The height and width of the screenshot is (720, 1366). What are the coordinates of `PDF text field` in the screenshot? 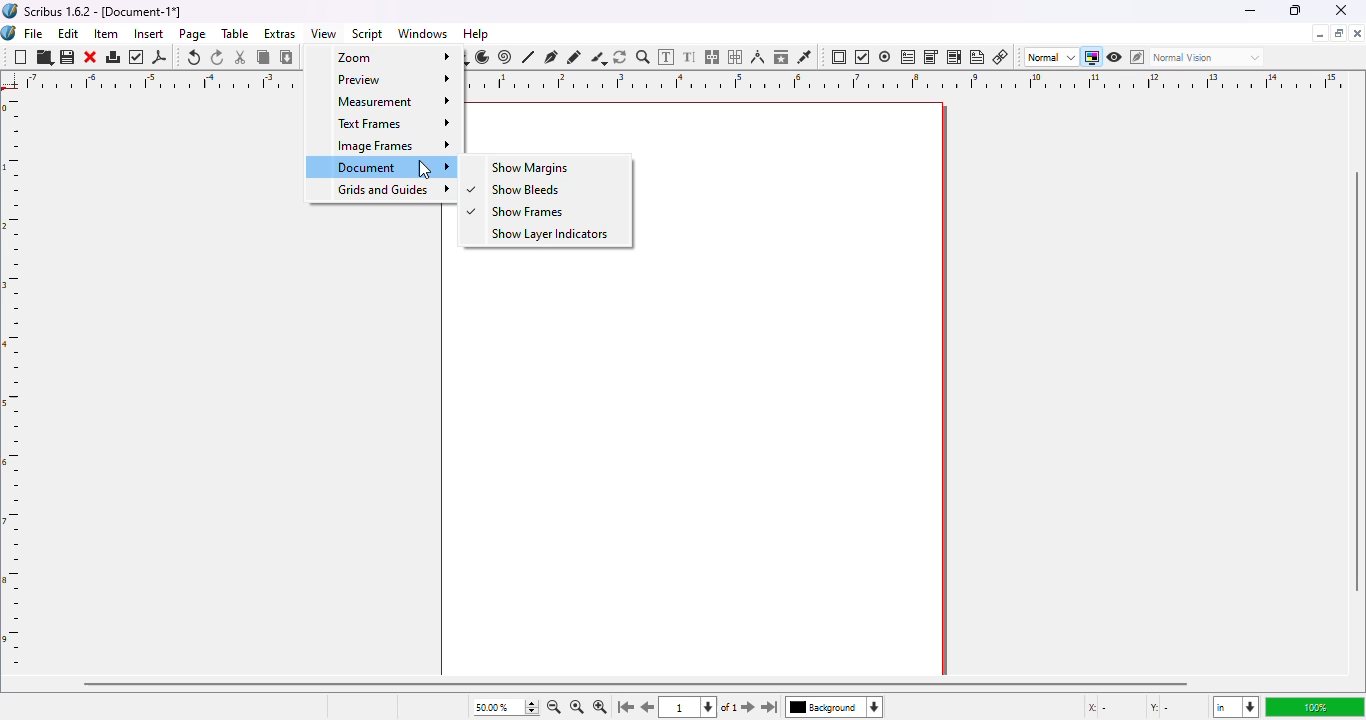 It's located at (908, 56).